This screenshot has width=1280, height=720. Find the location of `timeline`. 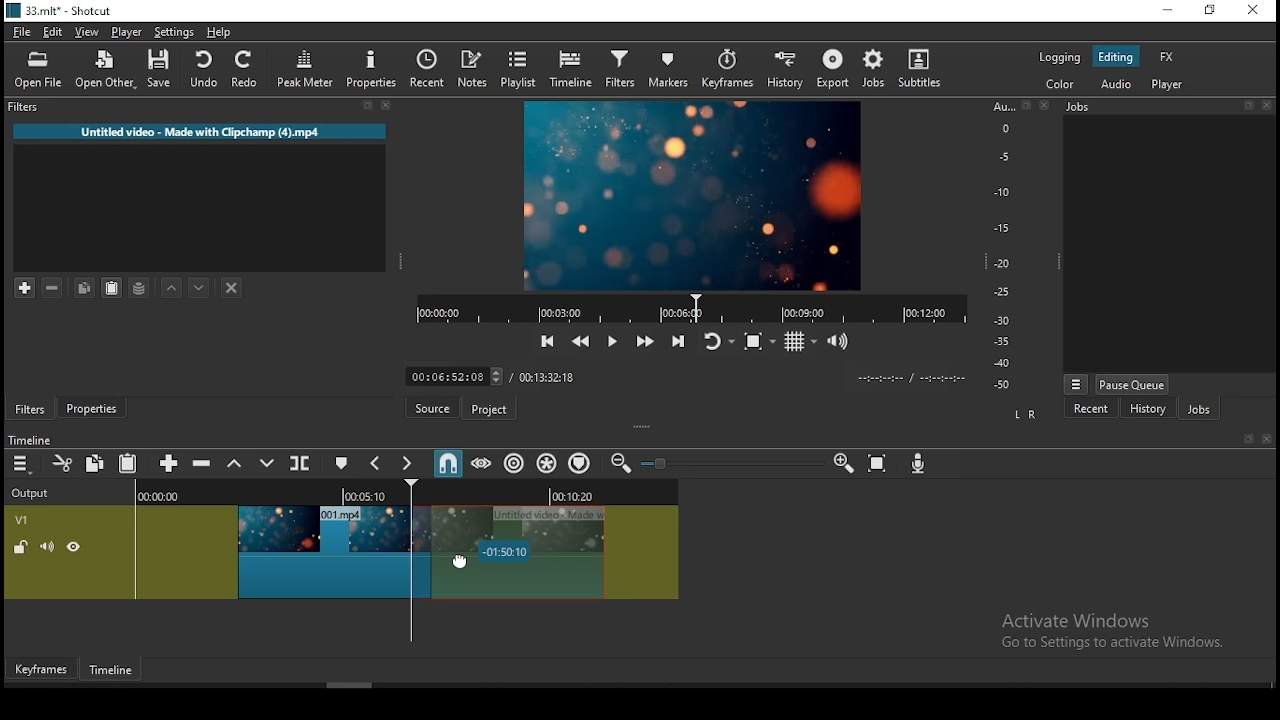

timeline is located at coordinates (568, 70).